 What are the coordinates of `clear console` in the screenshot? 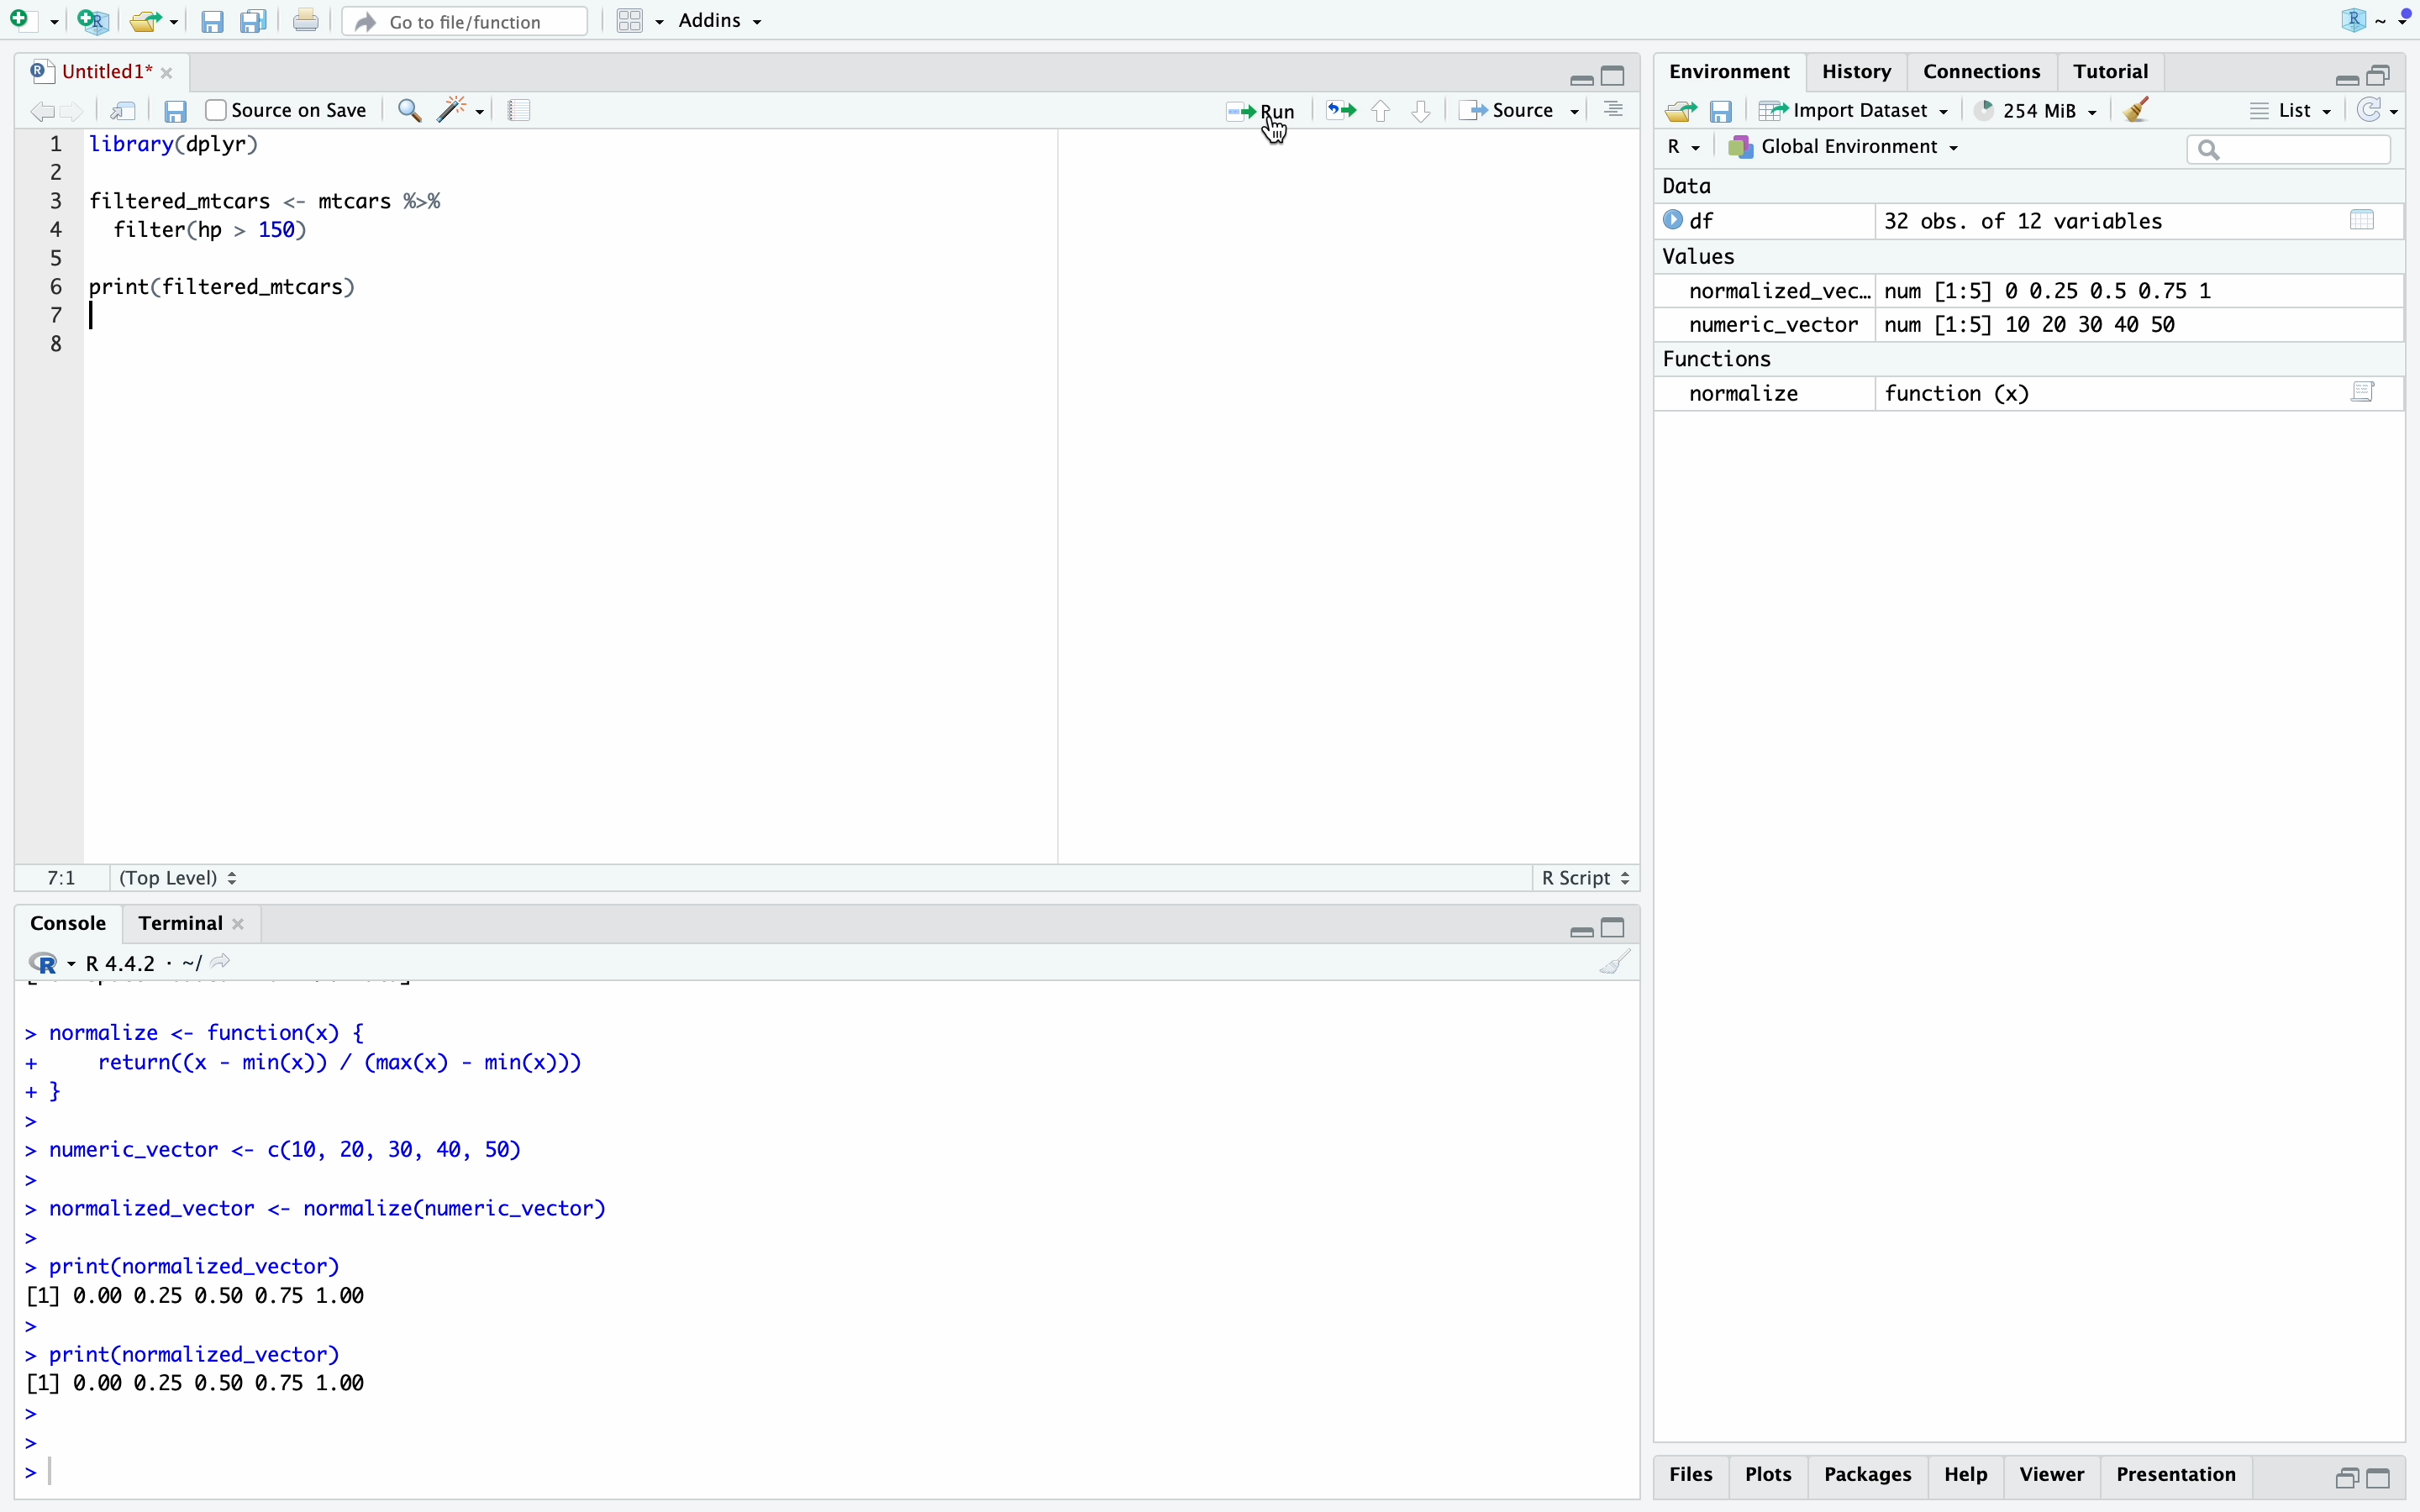 It's located at (1616, 967).